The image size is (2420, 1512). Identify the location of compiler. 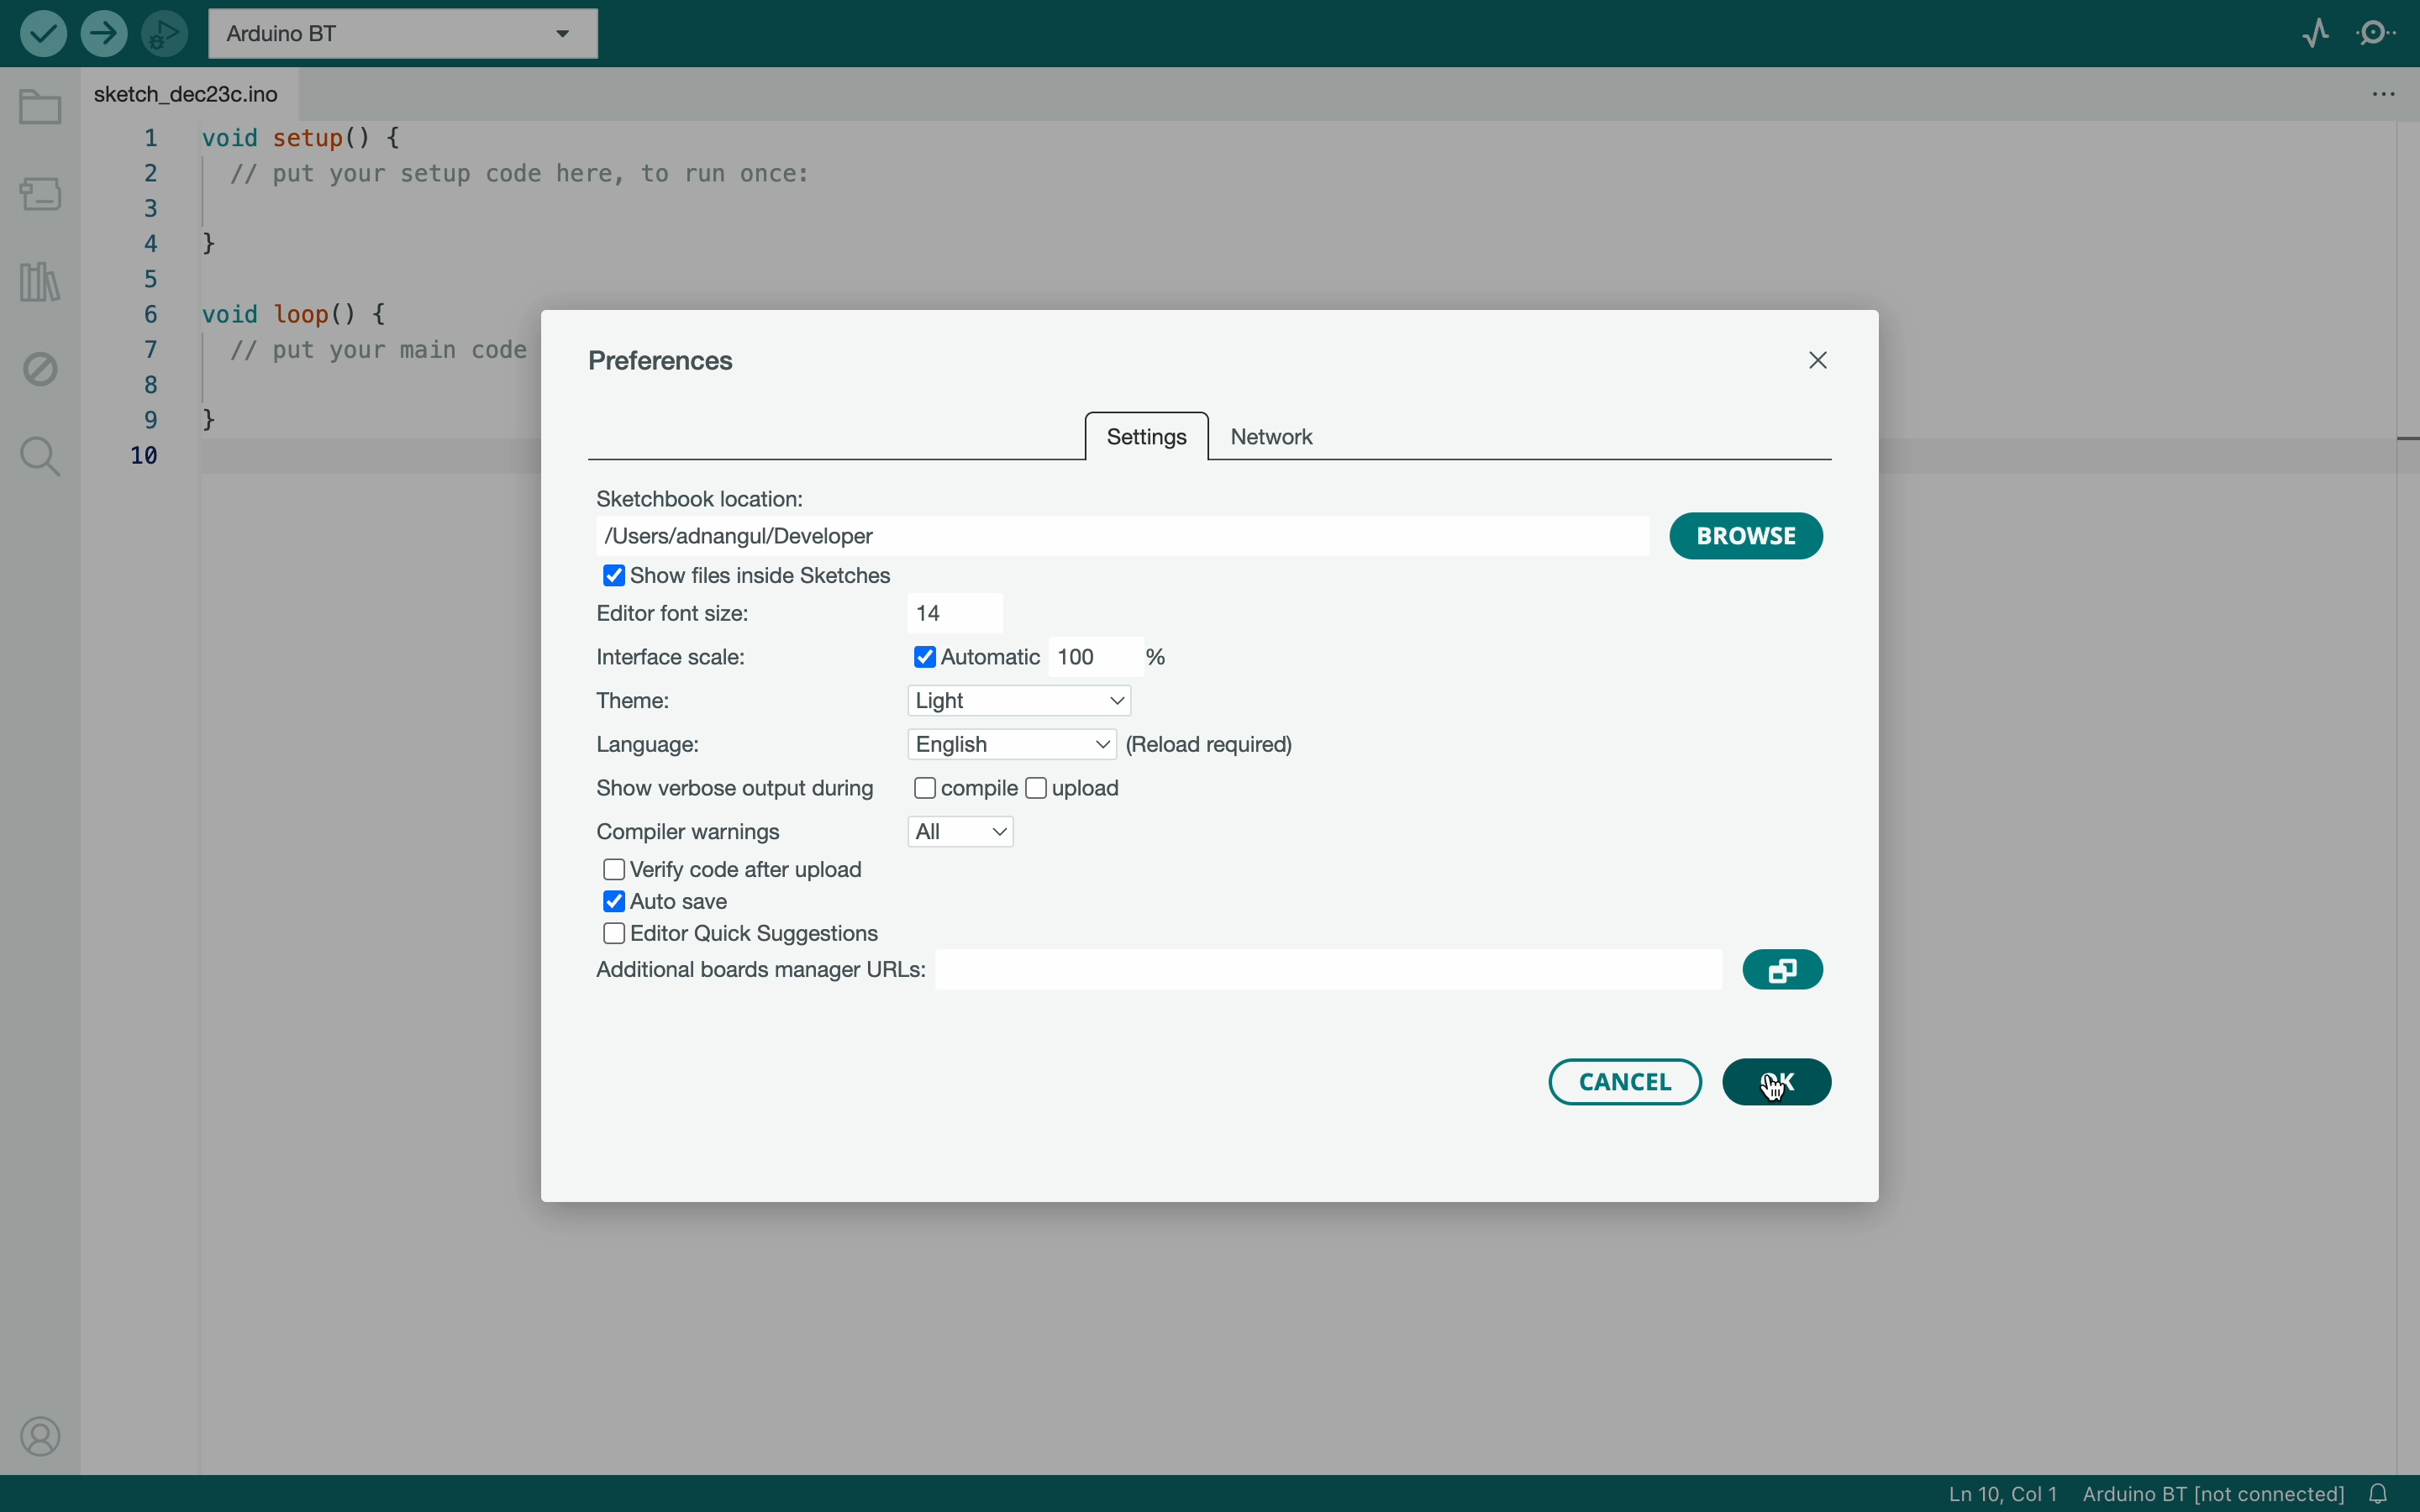
(816, 833).